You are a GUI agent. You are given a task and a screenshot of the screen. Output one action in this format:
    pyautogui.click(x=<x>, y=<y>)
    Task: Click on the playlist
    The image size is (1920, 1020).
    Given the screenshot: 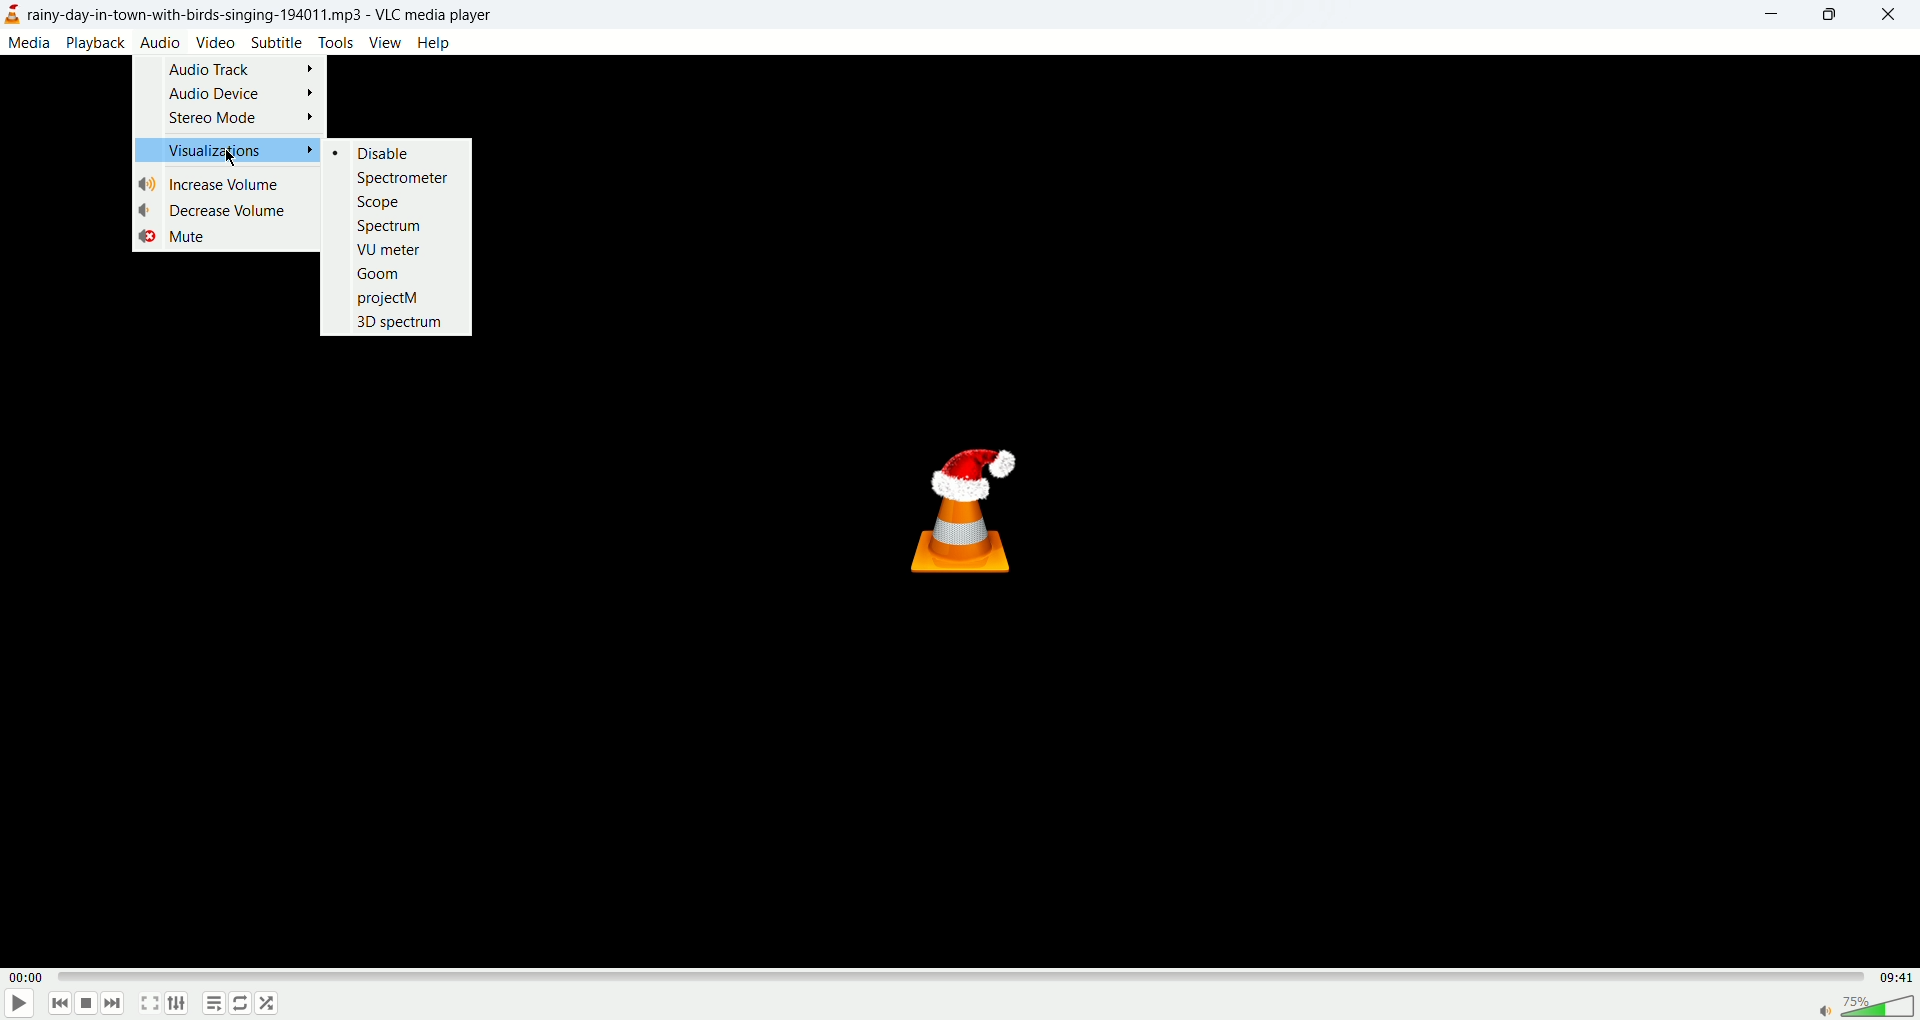 What is the action you would take?
    pyautogui.click(x=214, y=1006)
    